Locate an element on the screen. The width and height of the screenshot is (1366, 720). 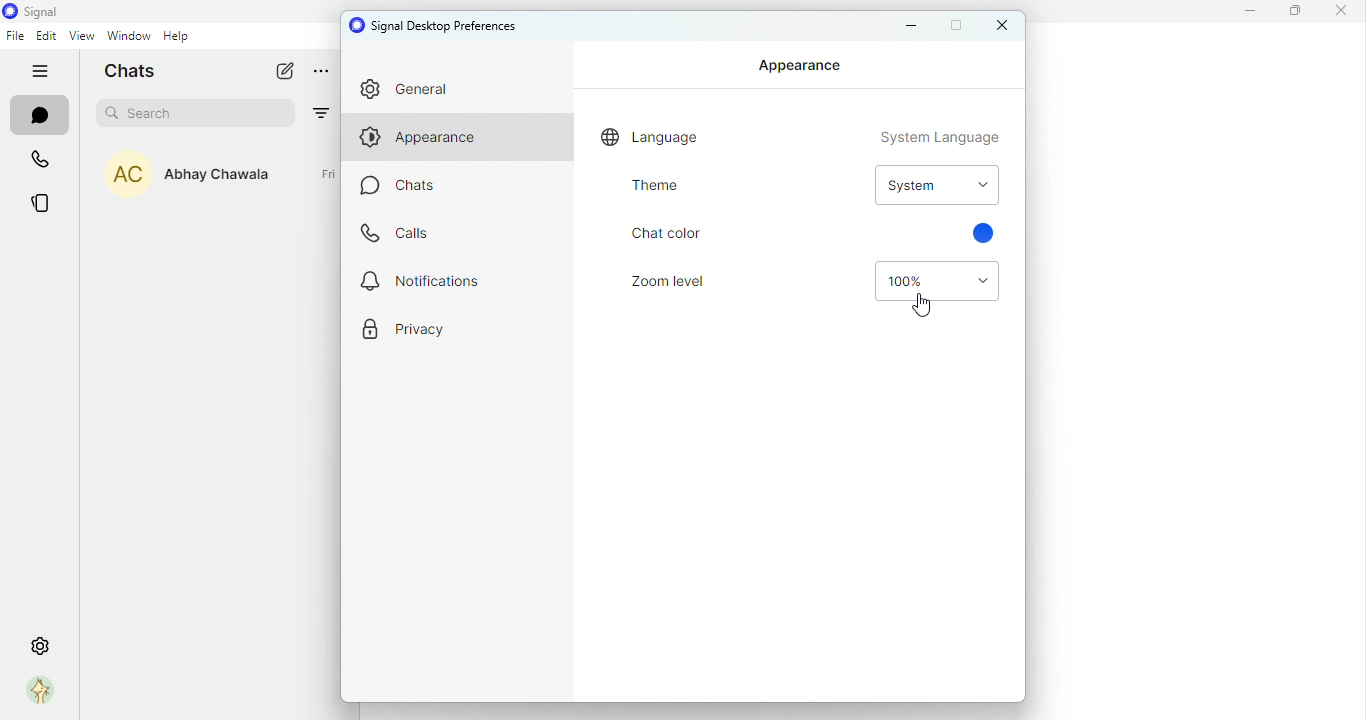
color is located at coordinates (989, 235).